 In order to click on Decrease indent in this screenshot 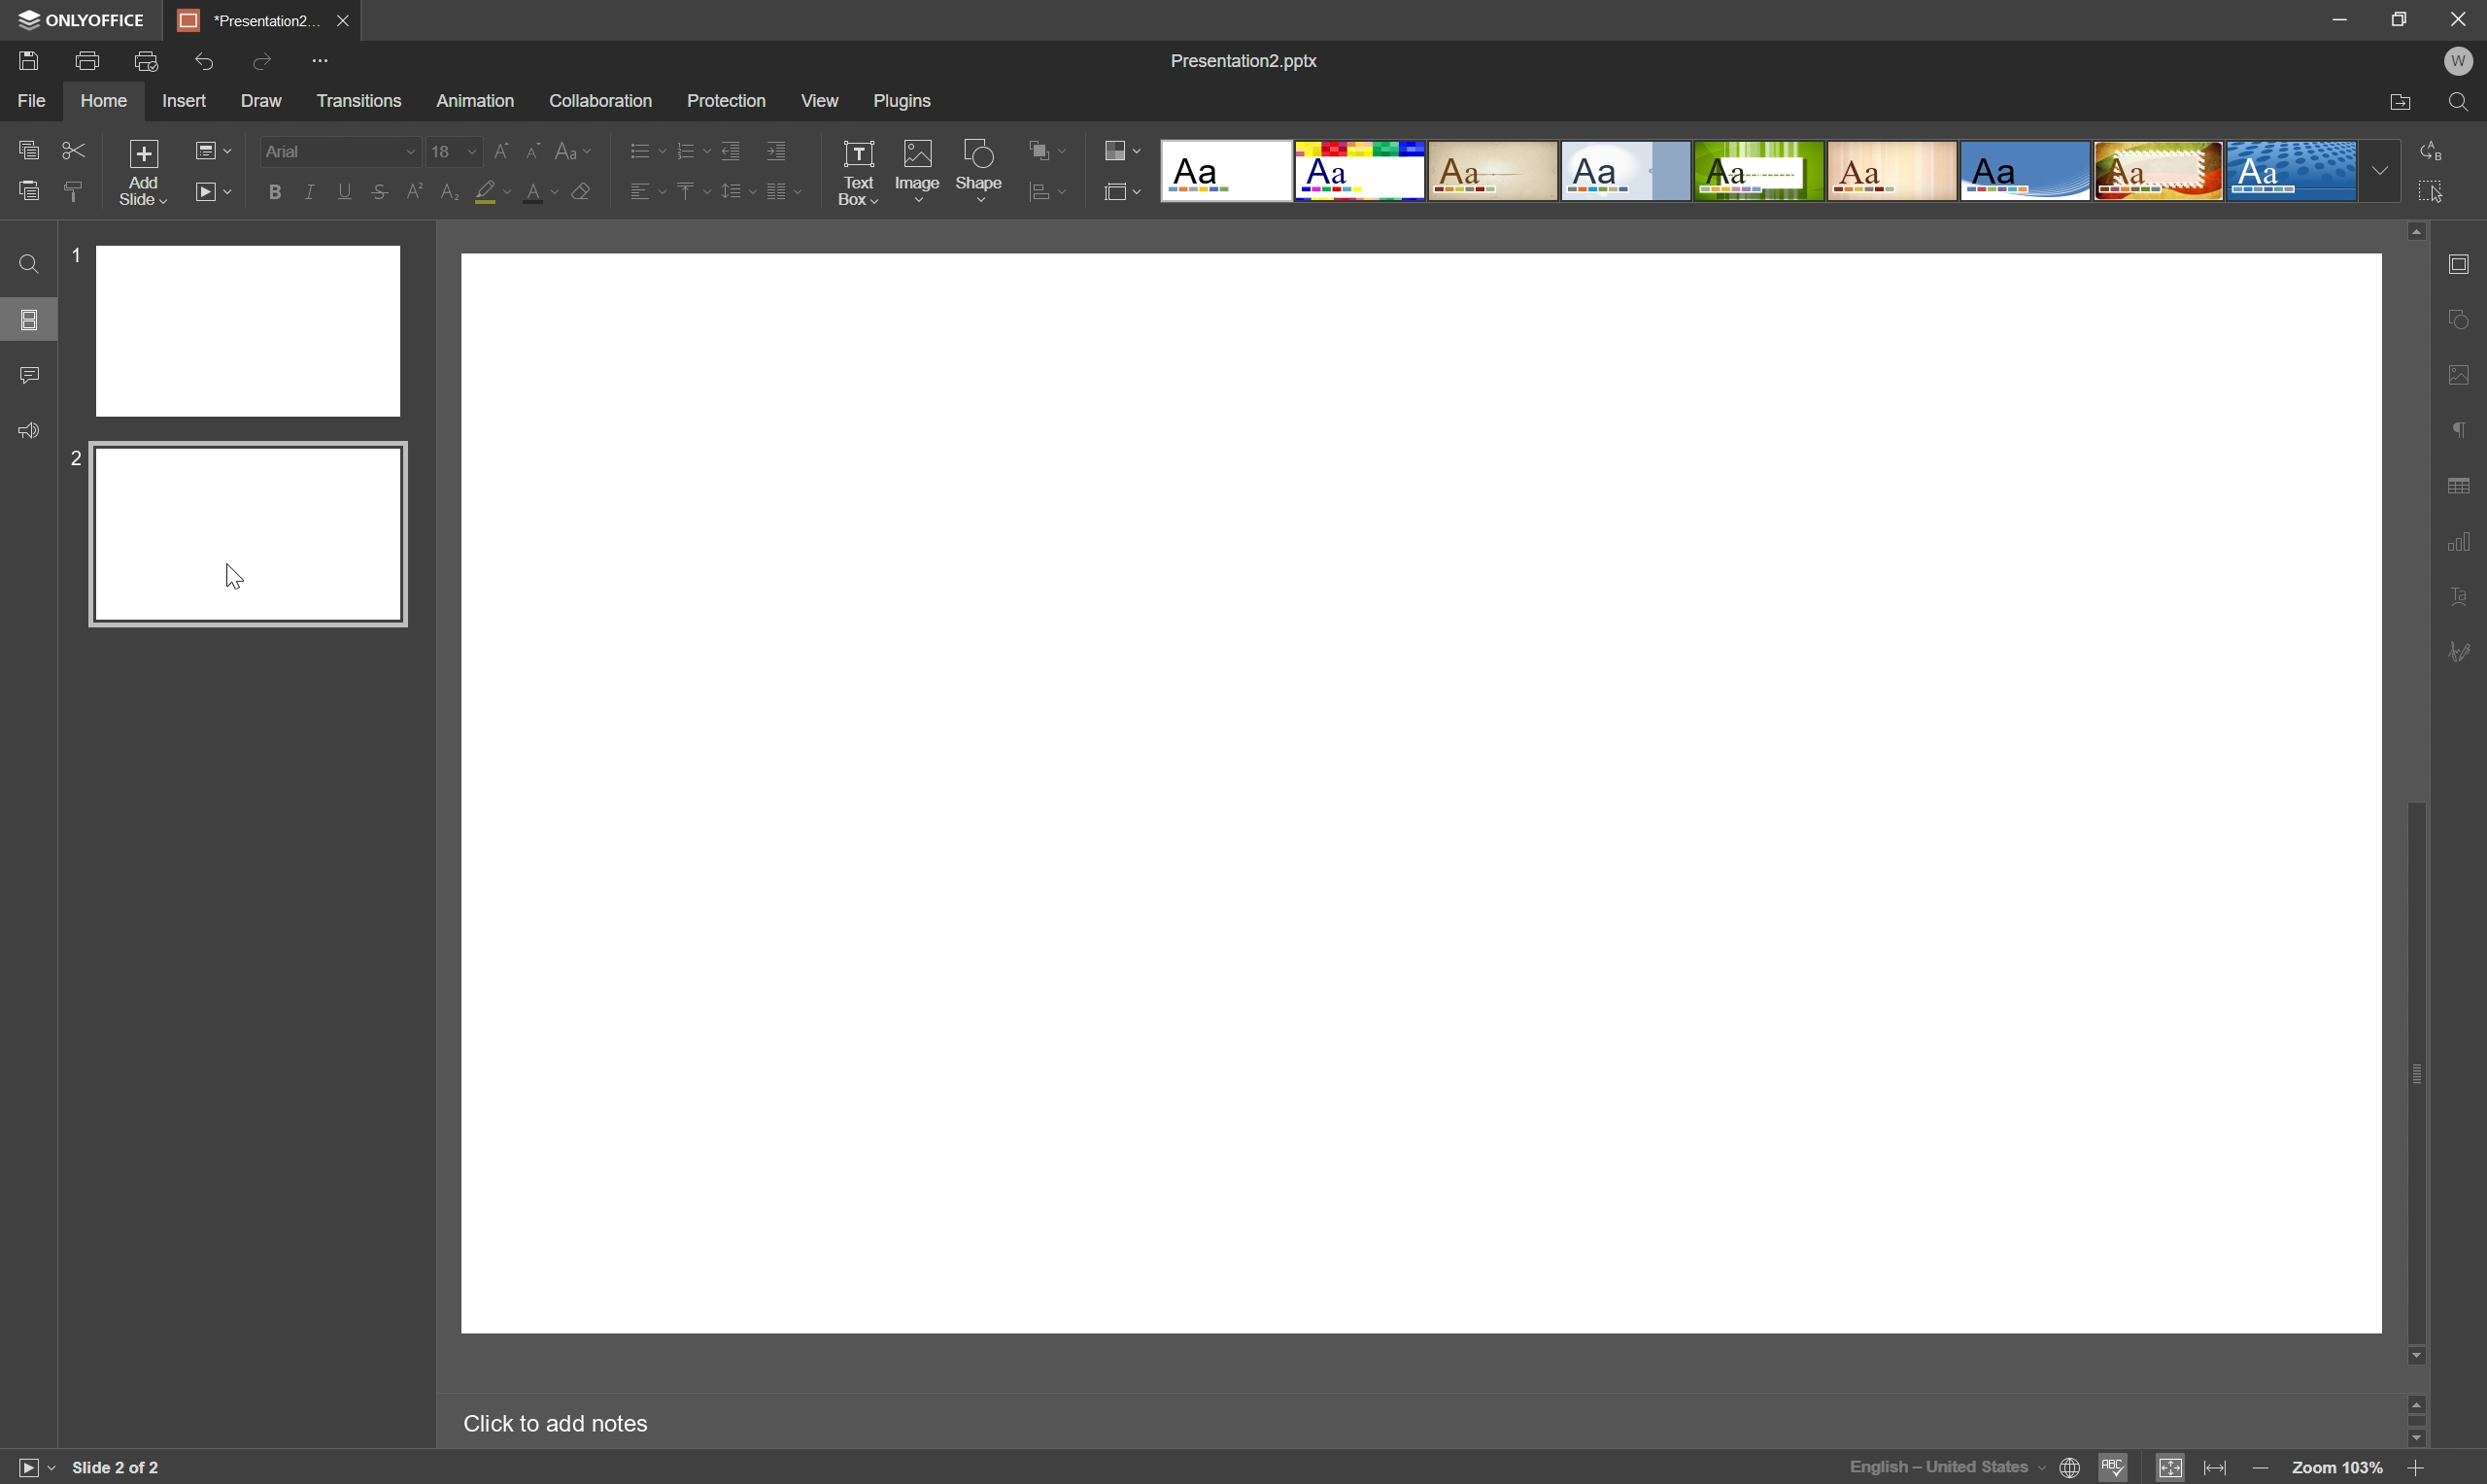, I will do `click(732, 144)`.